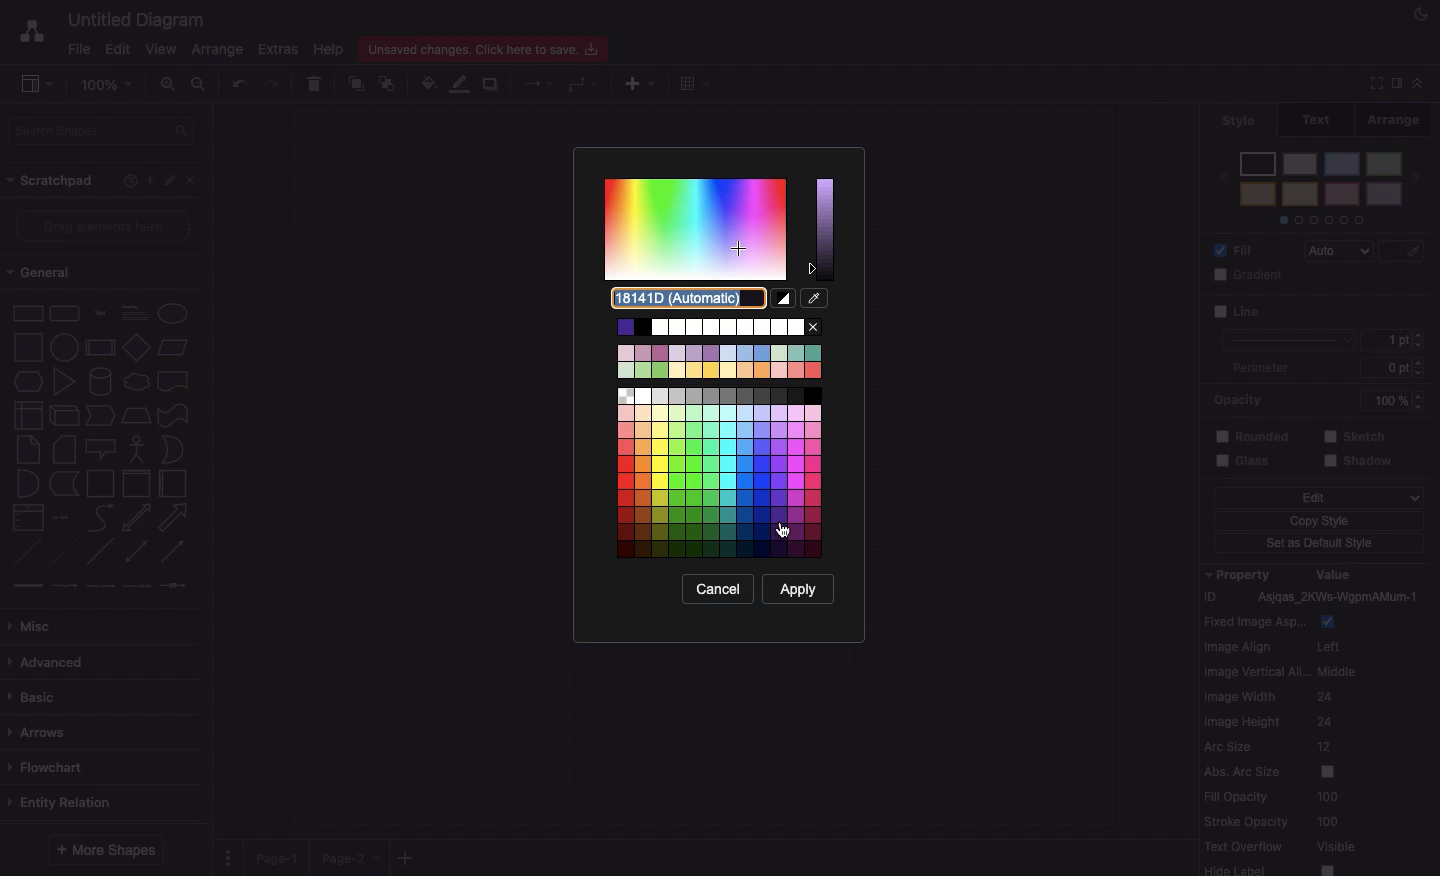 The image size is (1440, 876). Describe the element at coordinates (100, 517) in the screenshot. I see `curve` at that location.